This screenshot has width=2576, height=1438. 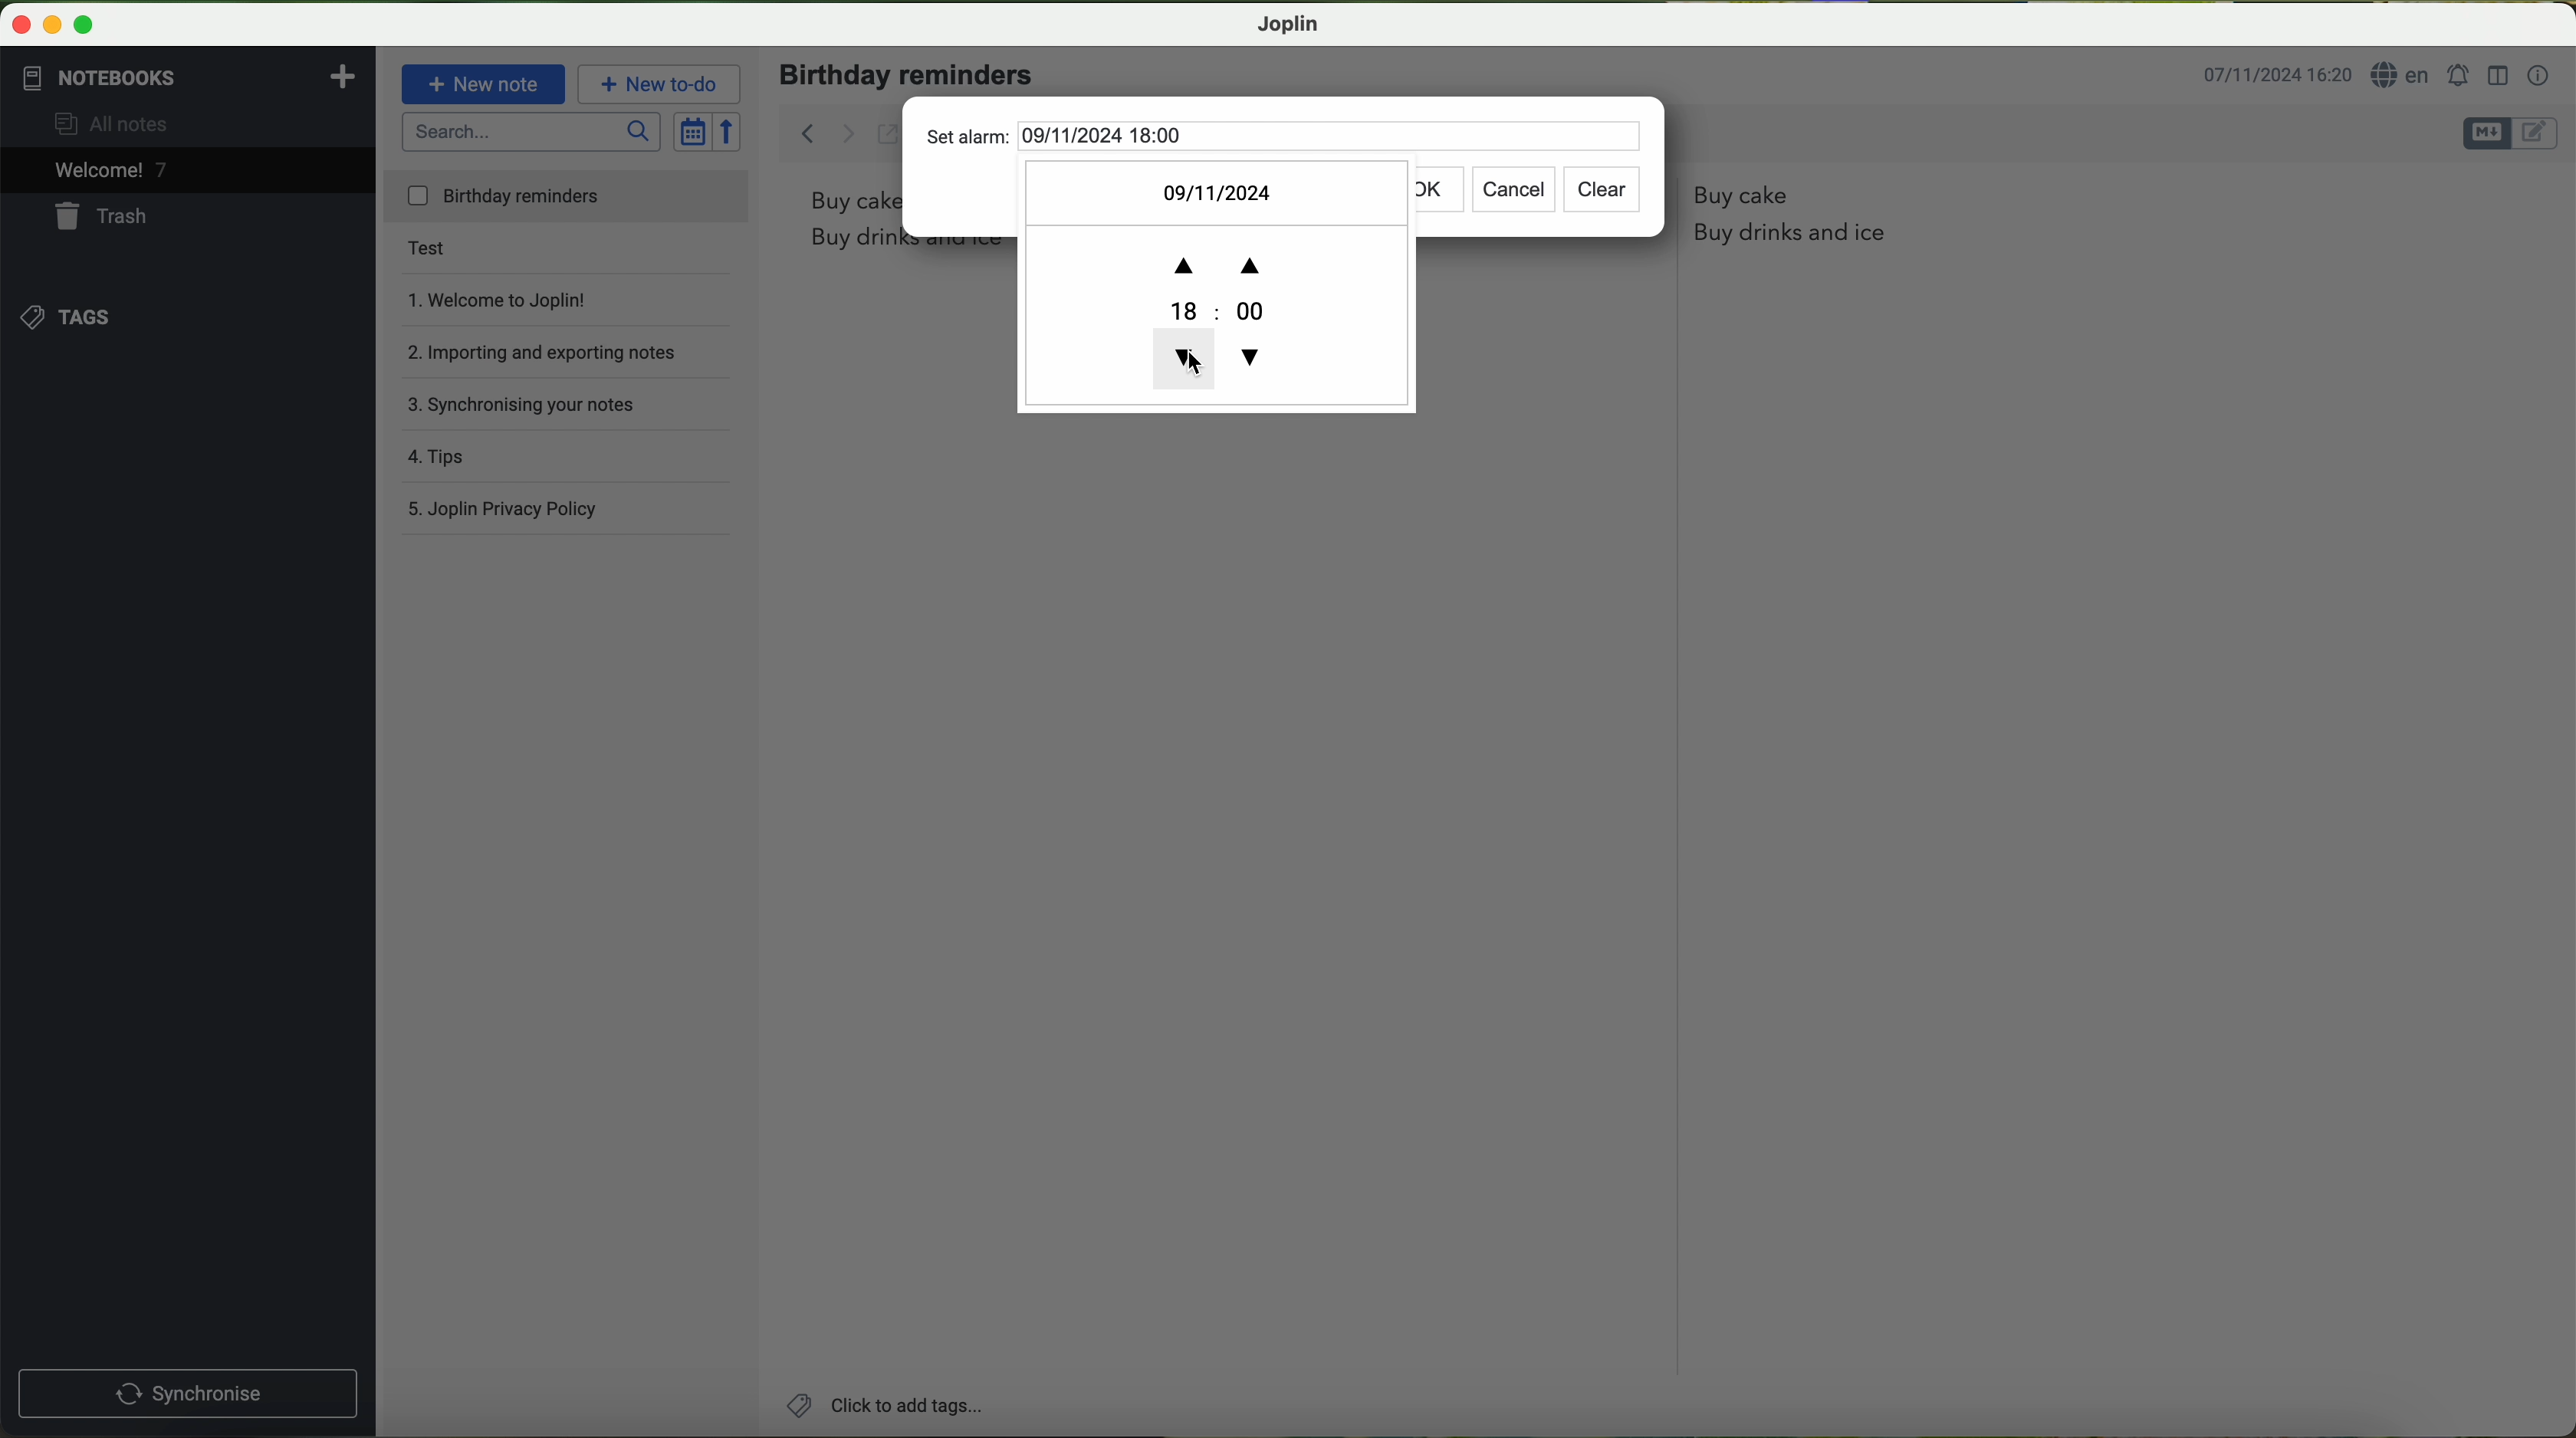 I want to click on date and hour, so click(x=2278, y=75).